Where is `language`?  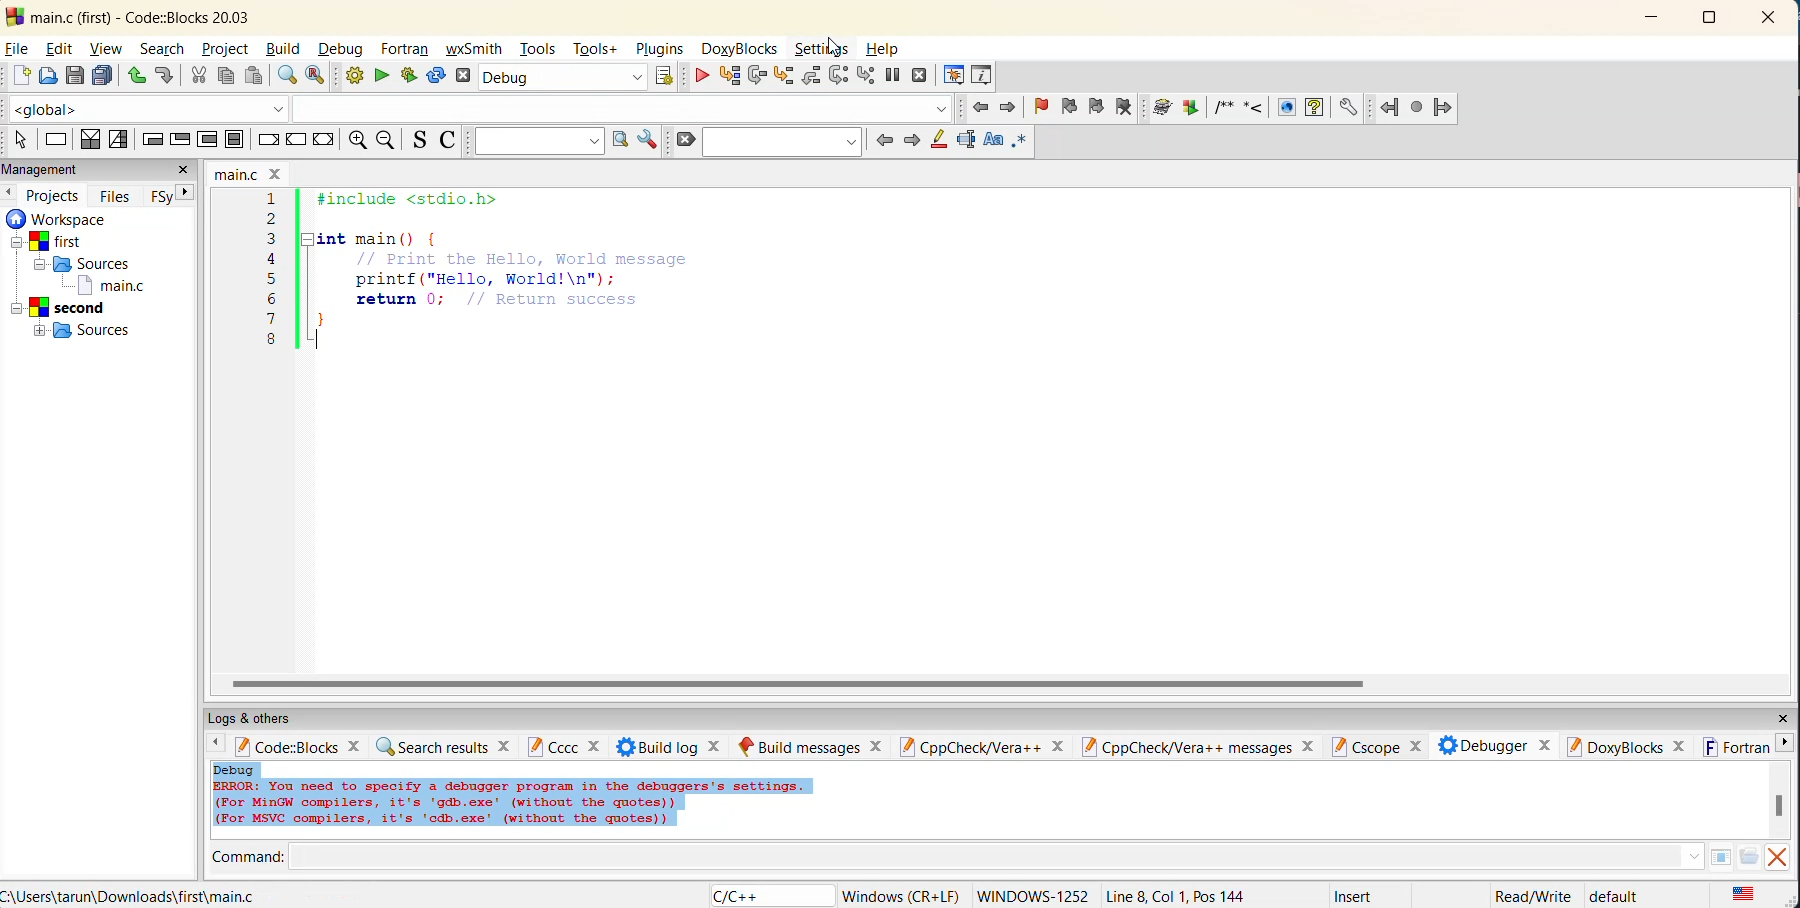 language is located at coordinates (737, 896).